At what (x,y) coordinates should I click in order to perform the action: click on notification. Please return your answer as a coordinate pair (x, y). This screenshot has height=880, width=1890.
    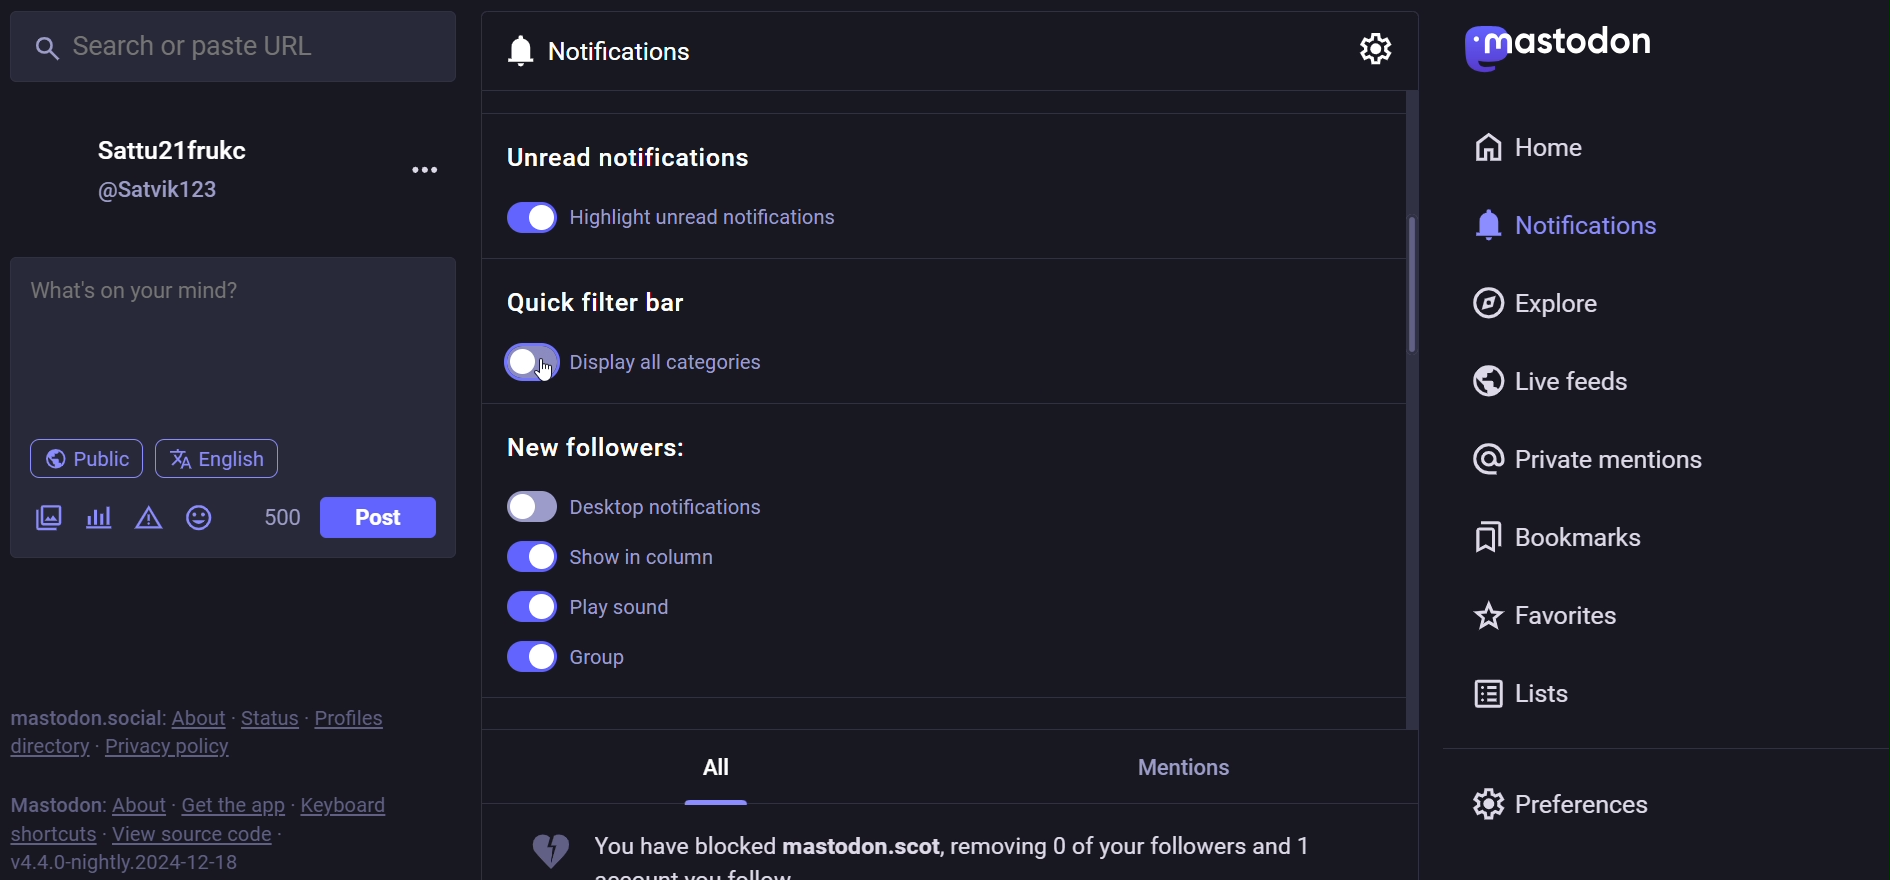
    Looking at the image, I should click on (1583, 226).